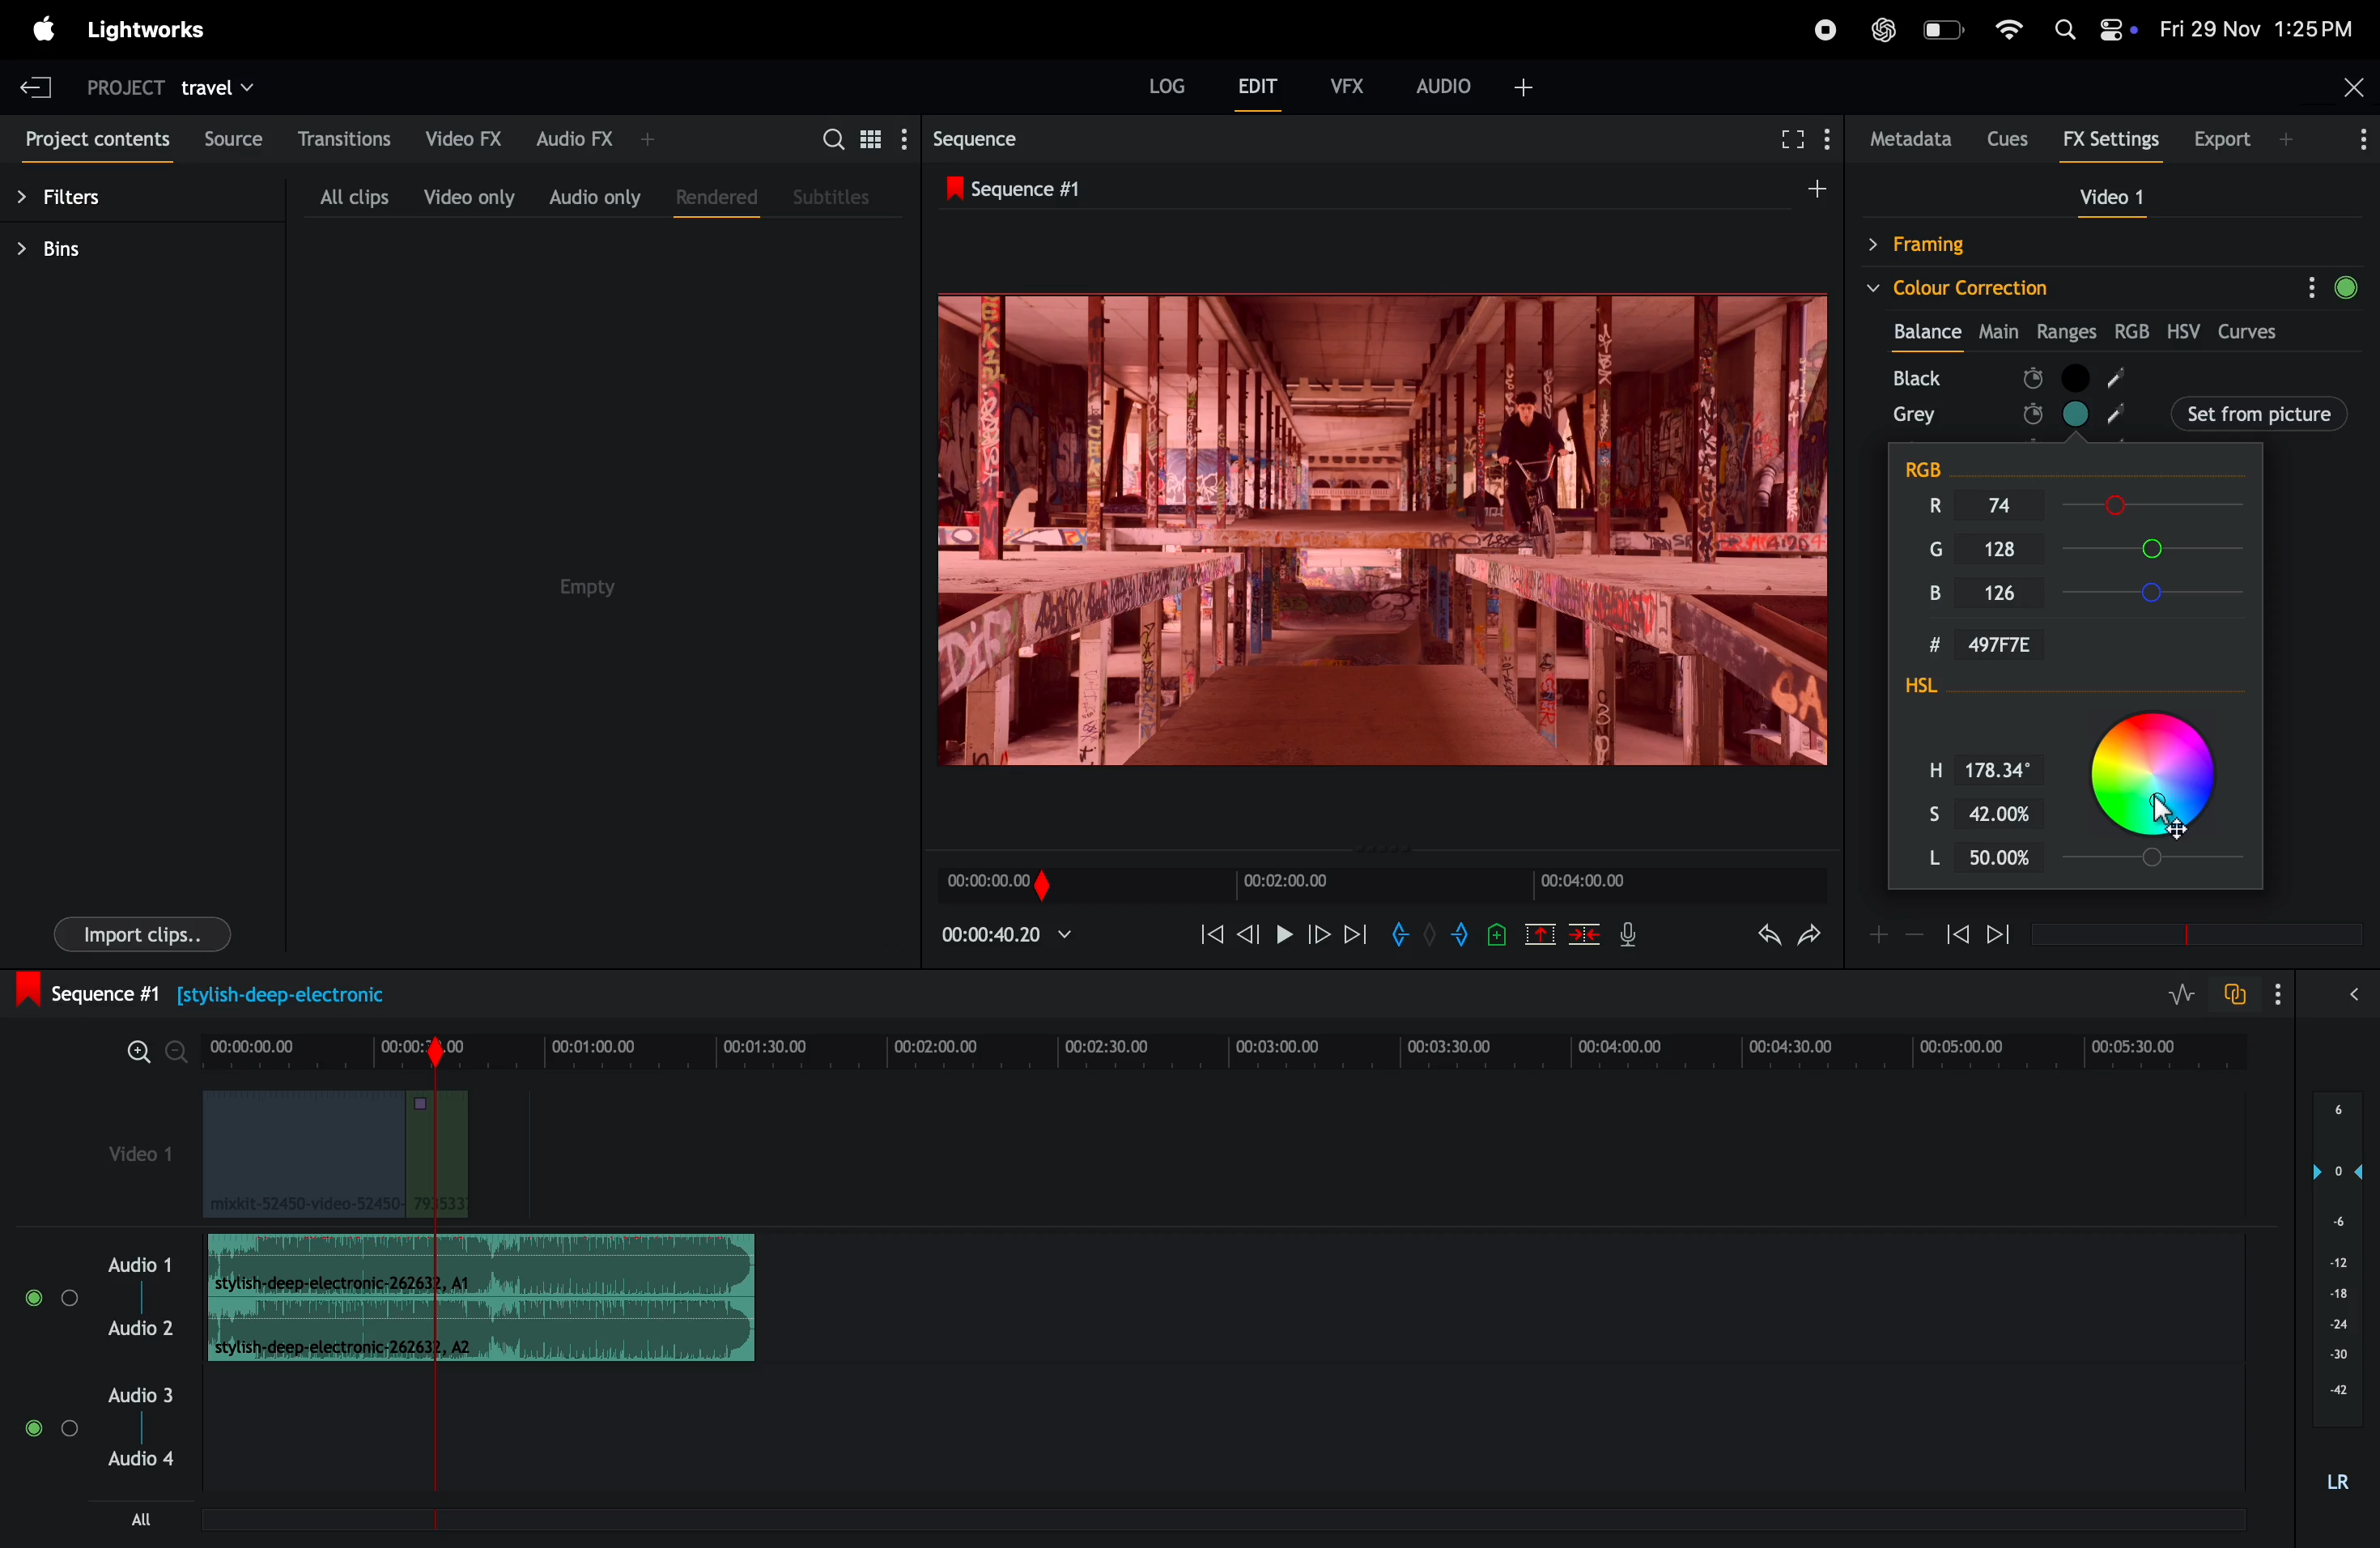  Describe the element at coordinates (2233, 994) in the screenshot. I see `tofggle audio track` at that location.